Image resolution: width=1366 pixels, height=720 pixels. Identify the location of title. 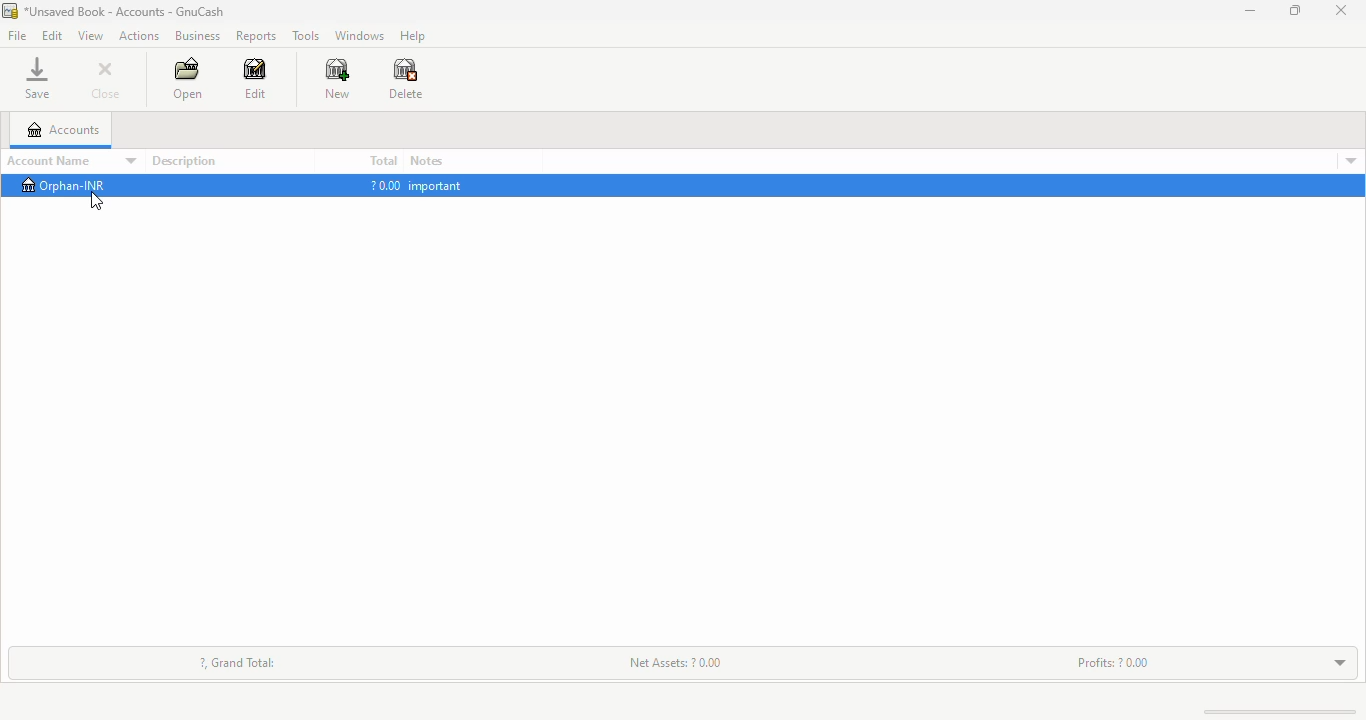
(125, 12).